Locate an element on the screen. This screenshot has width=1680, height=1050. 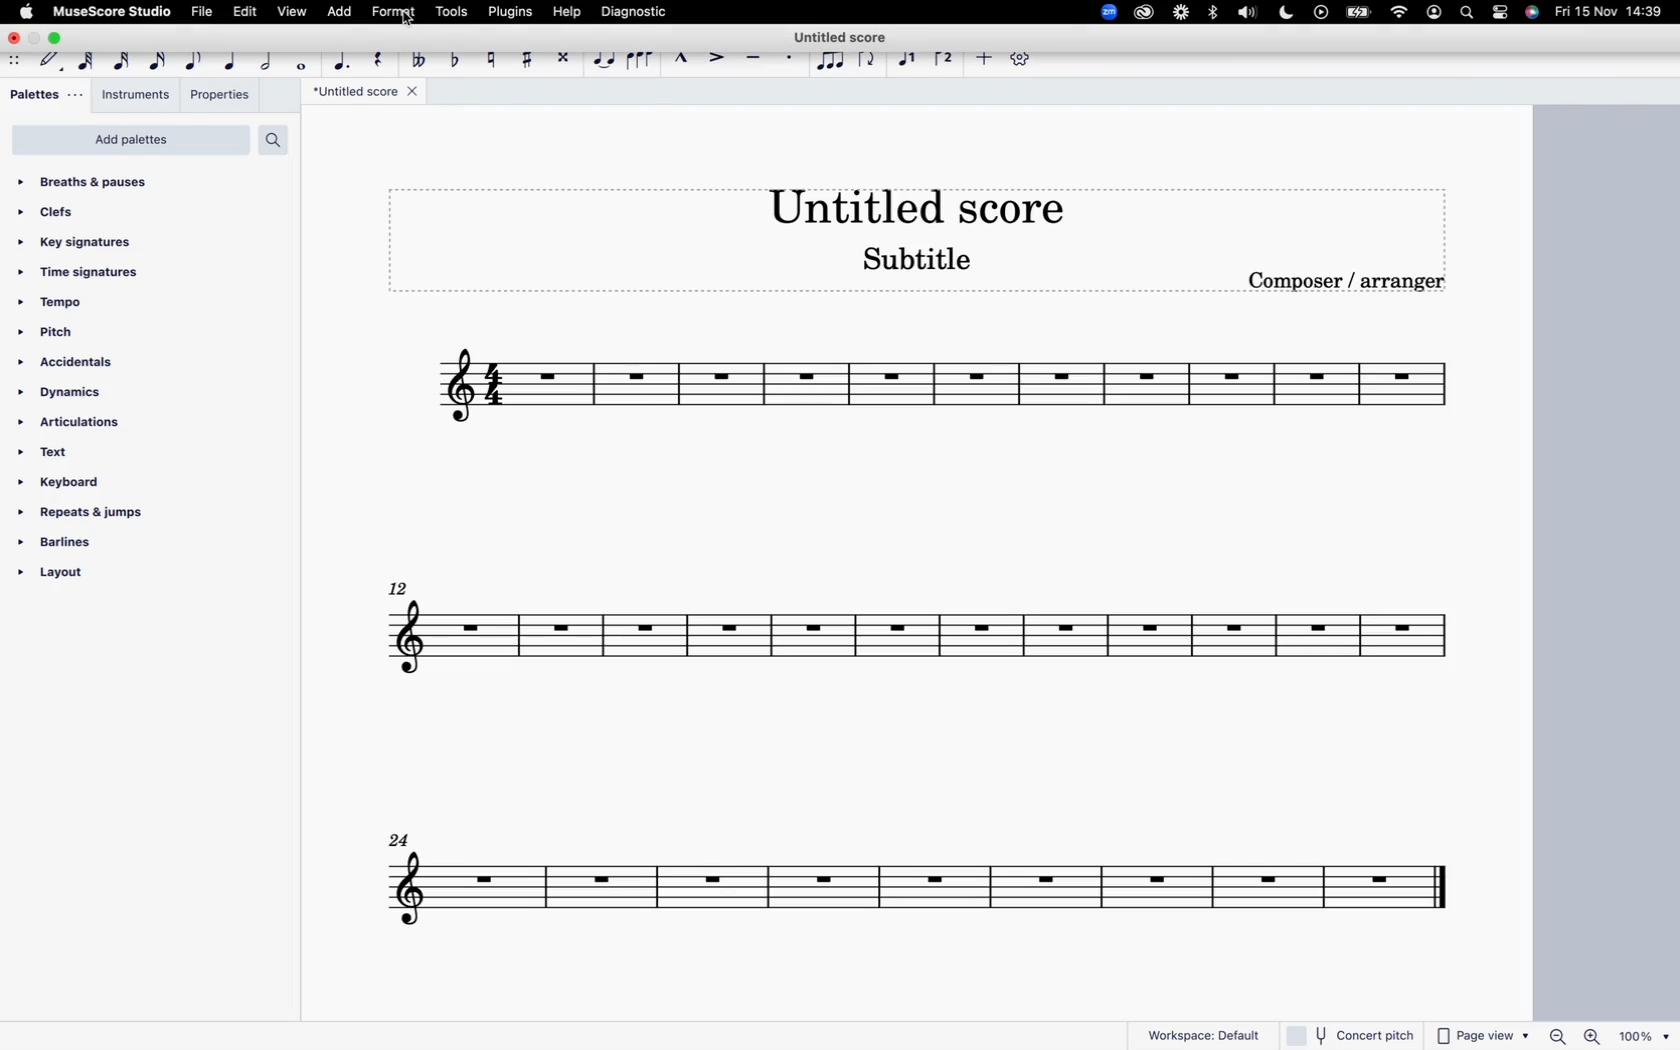
loom is located at coordinates (1180, 13).